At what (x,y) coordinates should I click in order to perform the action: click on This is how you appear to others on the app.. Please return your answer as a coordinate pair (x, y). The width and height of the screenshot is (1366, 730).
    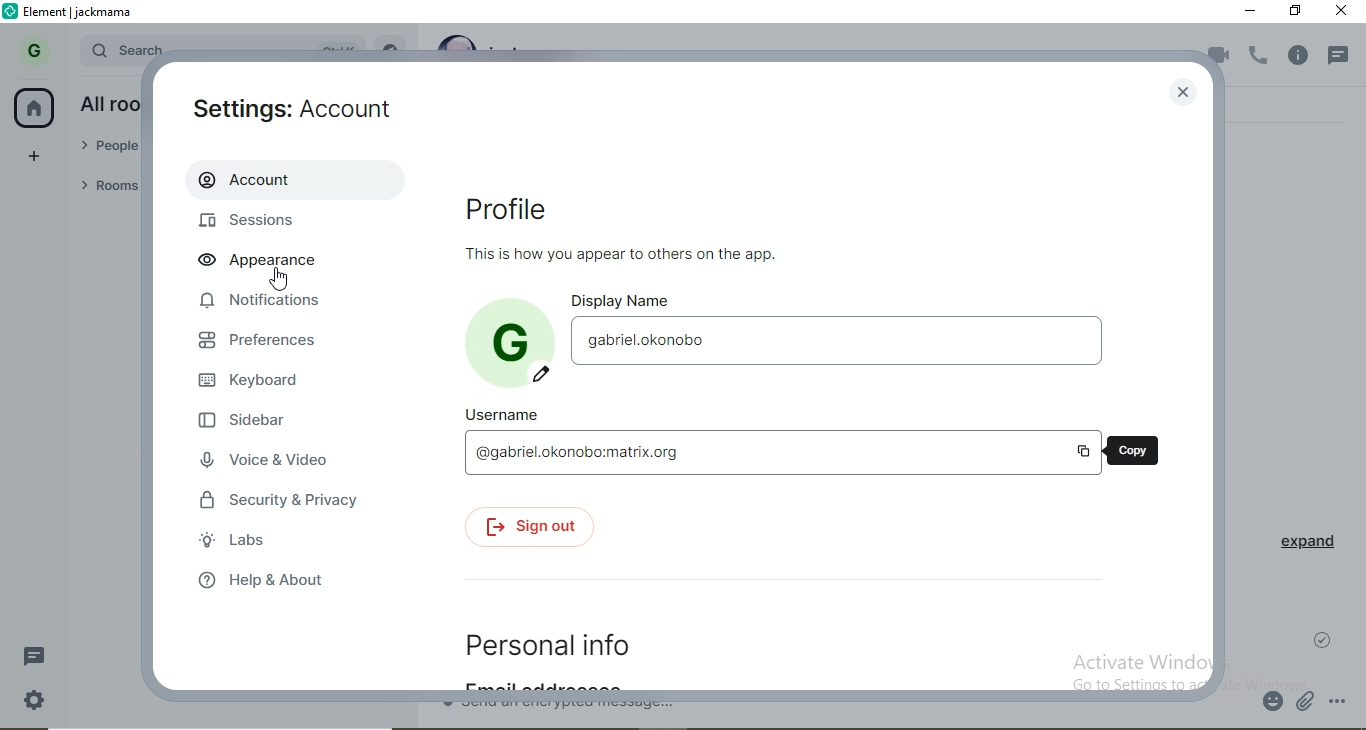
    Looking at the image, I should click on (622, 254).